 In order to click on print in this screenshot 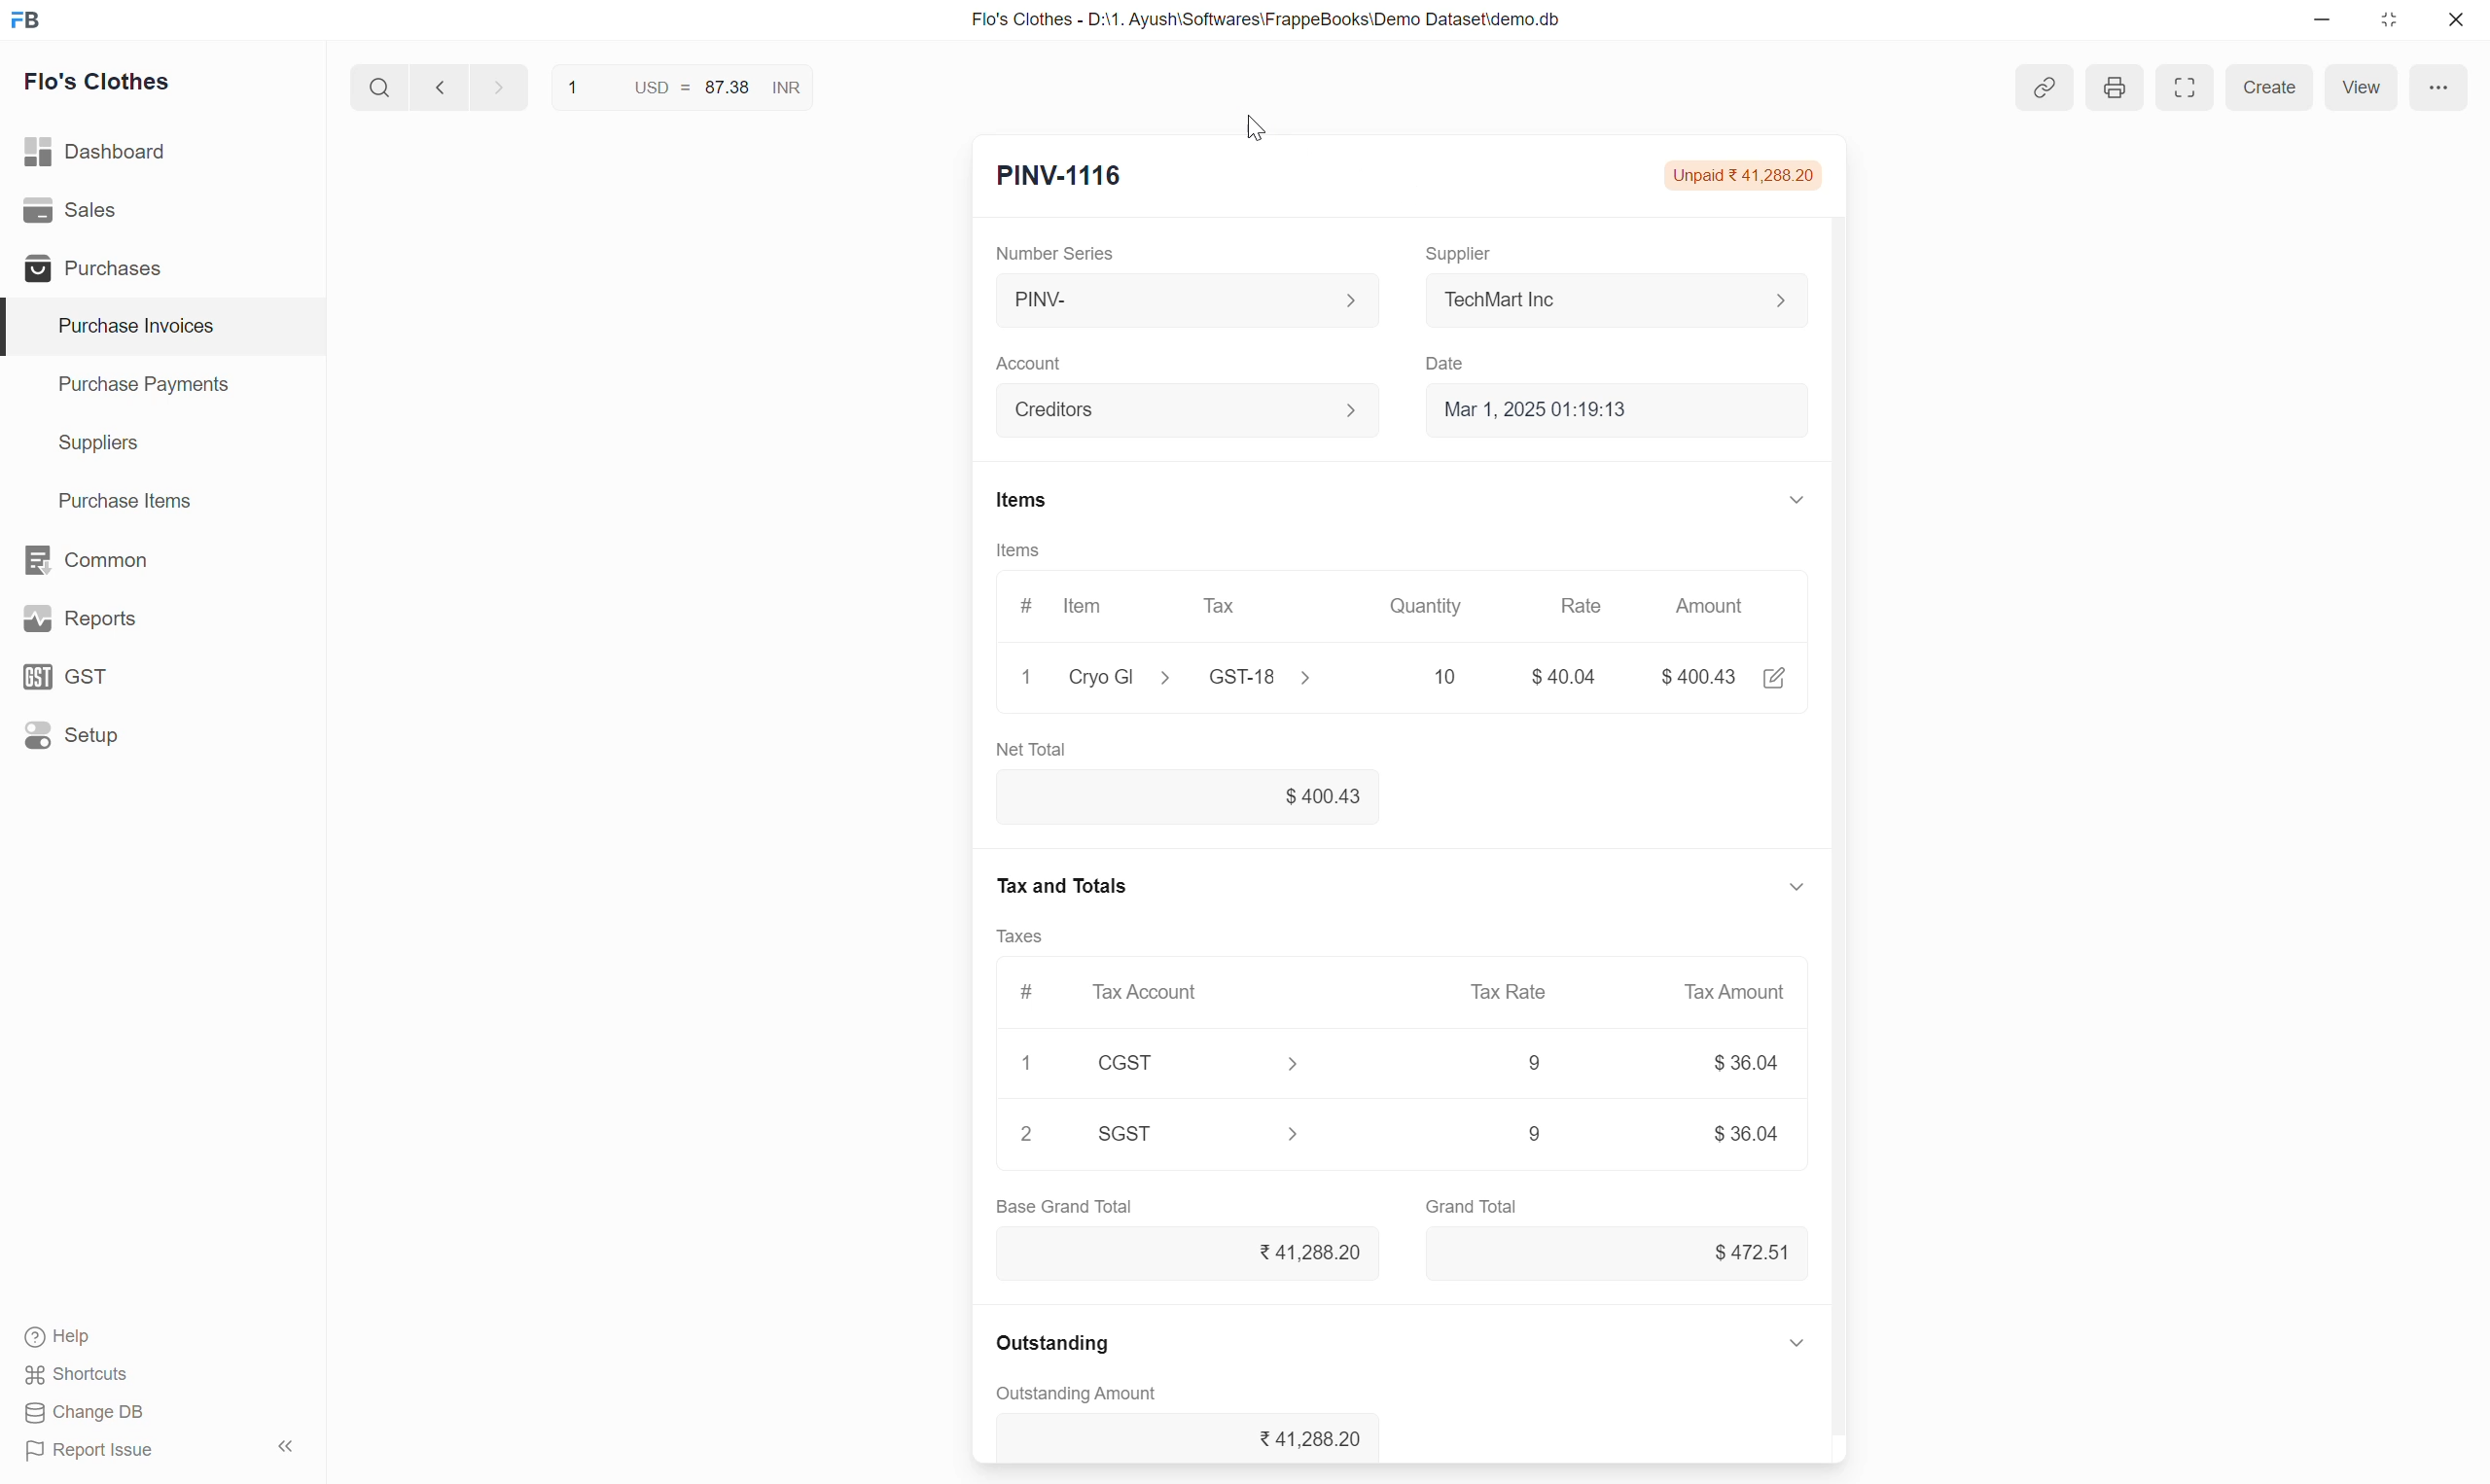, I will do `click(2115, 85)`.